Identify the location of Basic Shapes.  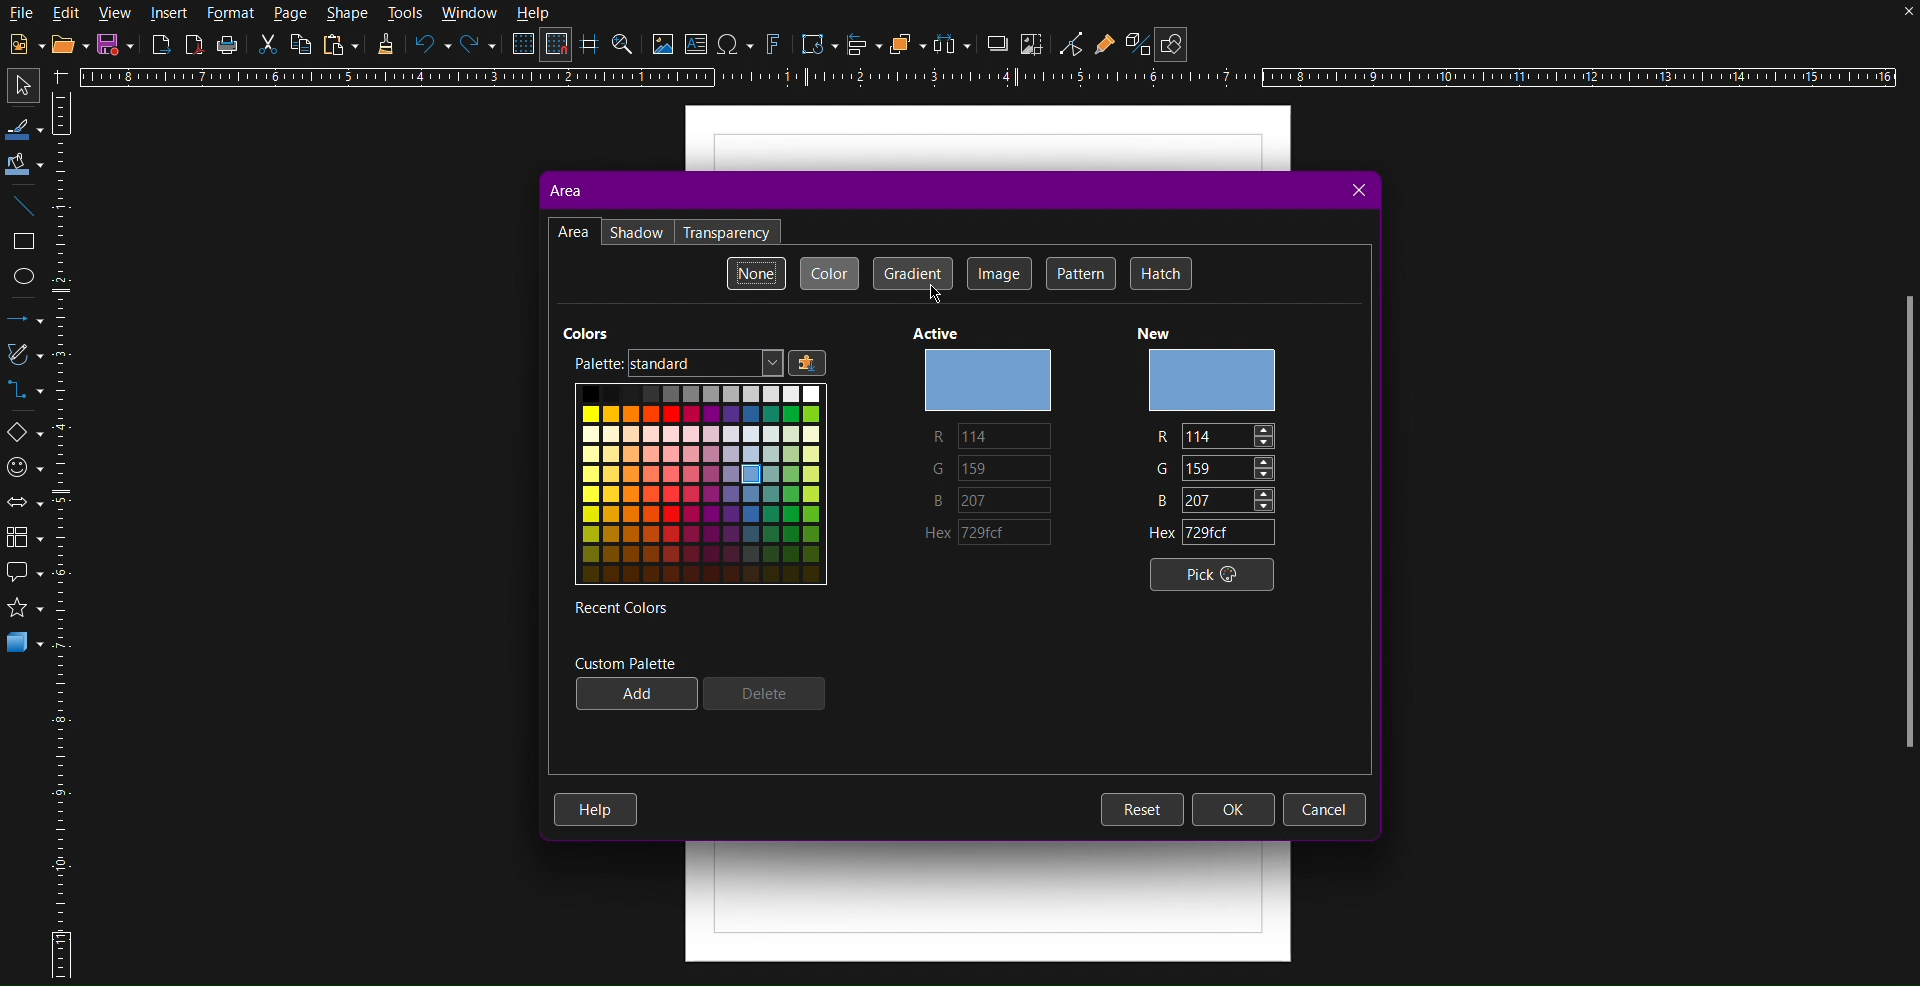
(23, 431).